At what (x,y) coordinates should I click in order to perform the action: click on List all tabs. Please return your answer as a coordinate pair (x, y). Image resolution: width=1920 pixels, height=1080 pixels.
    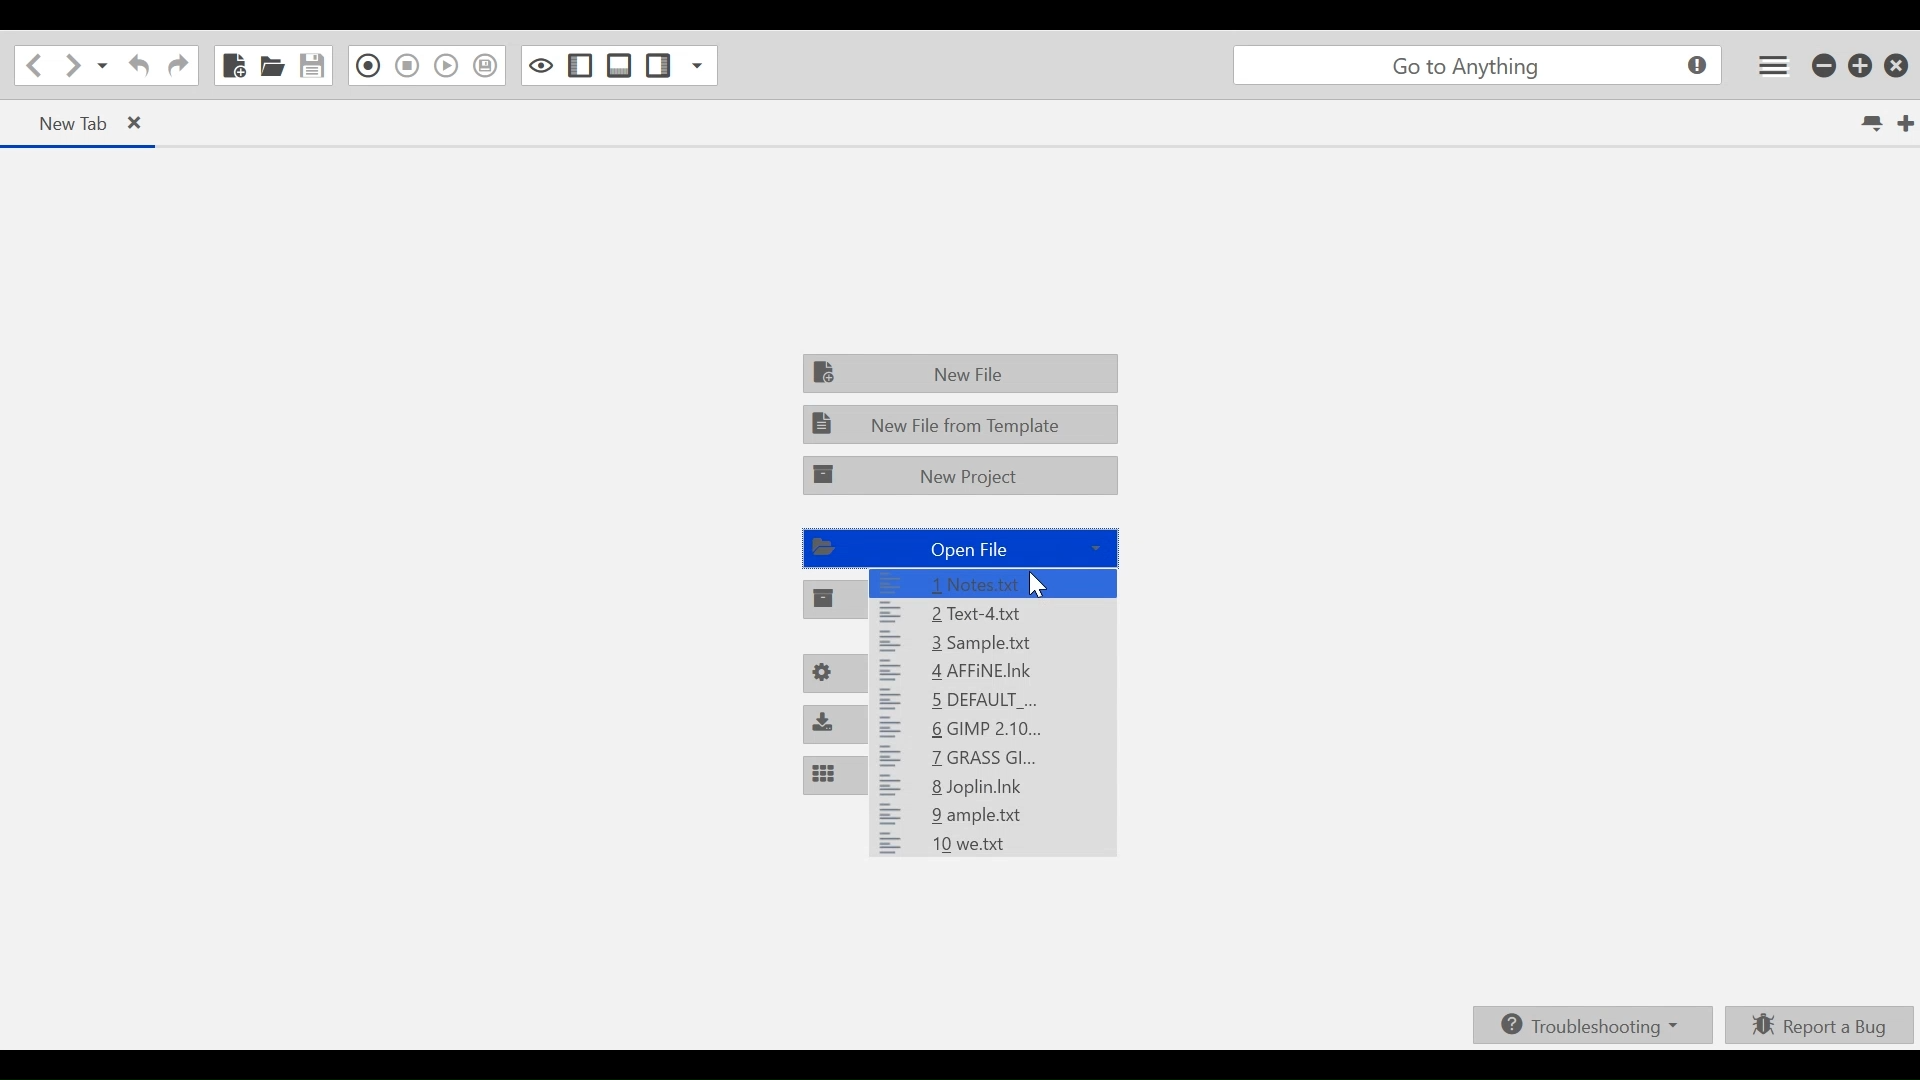
    Looking at the image, I should click on (1870, 123).